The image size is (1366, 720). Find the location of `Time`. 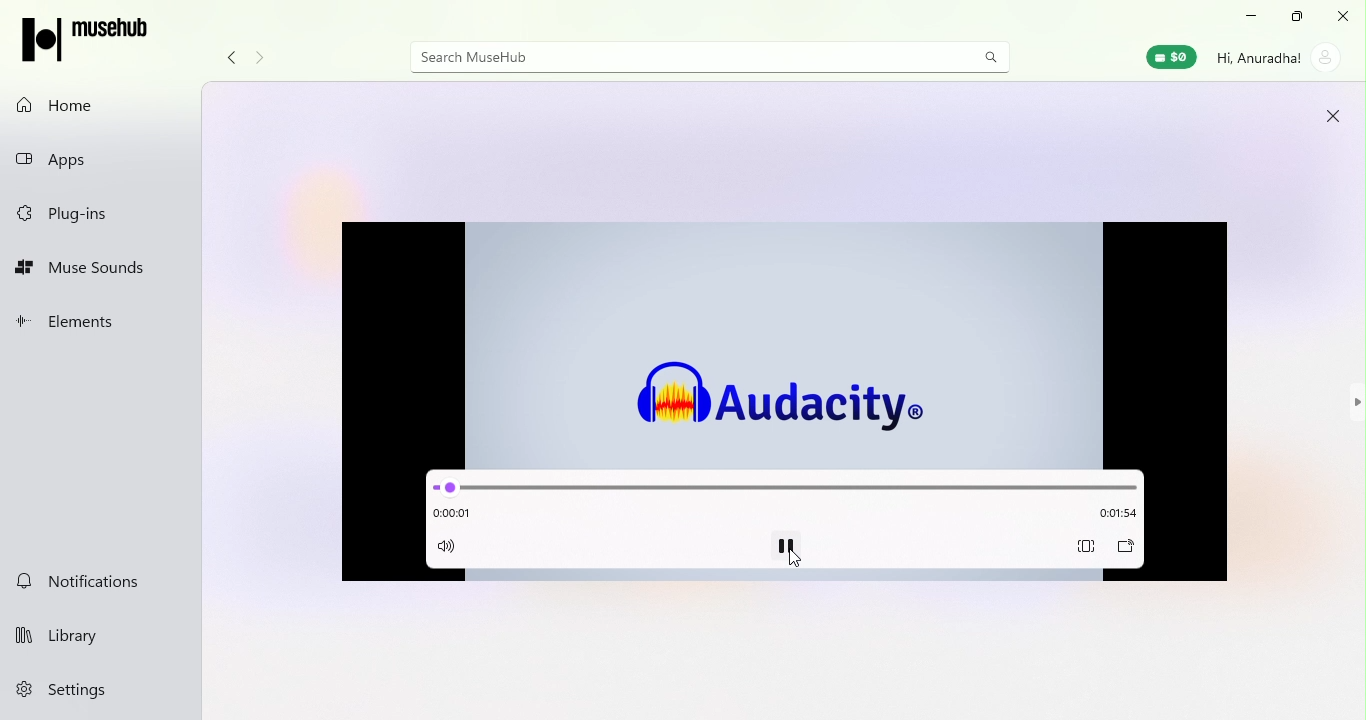

Time is located at coordinates (1109, 514).